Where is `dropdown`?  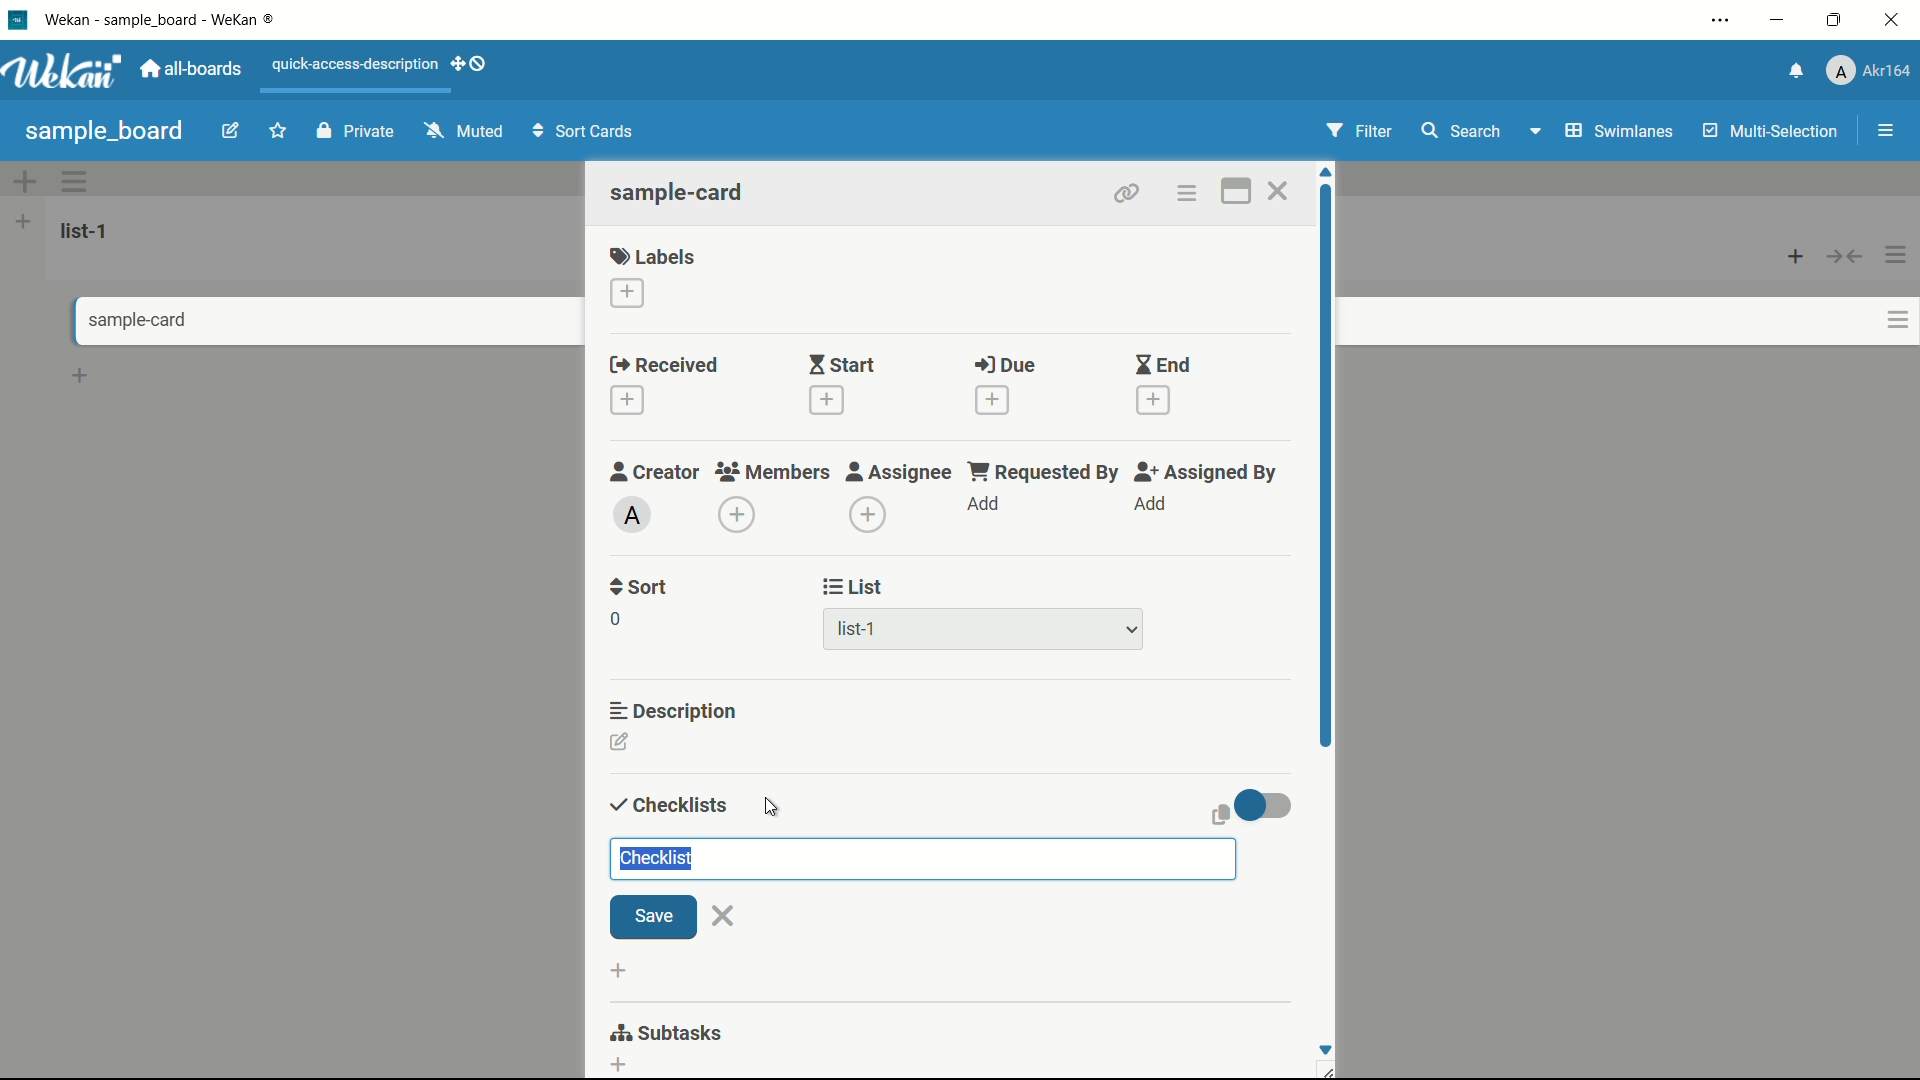
dropdown is located at coordinates (1132, 631).